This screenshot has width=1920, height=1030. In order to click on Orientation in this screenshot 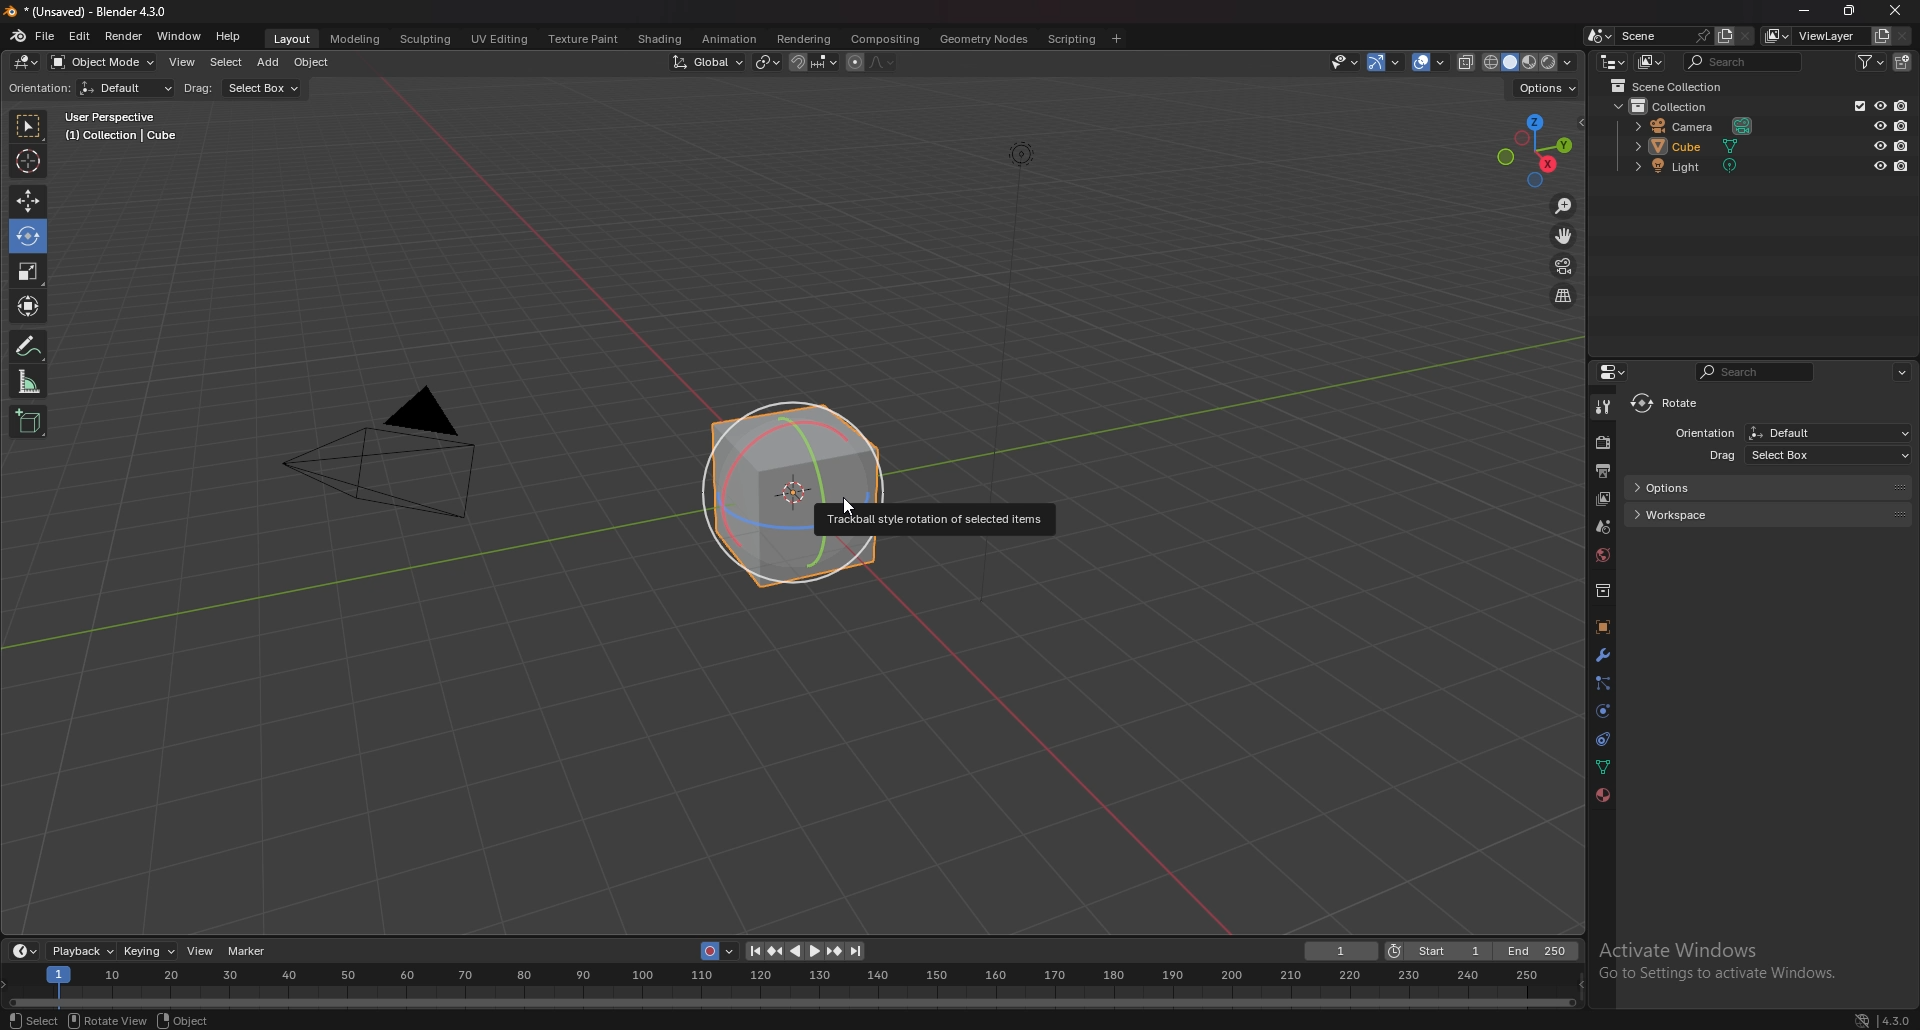, I will do `click(1703, 432)`.